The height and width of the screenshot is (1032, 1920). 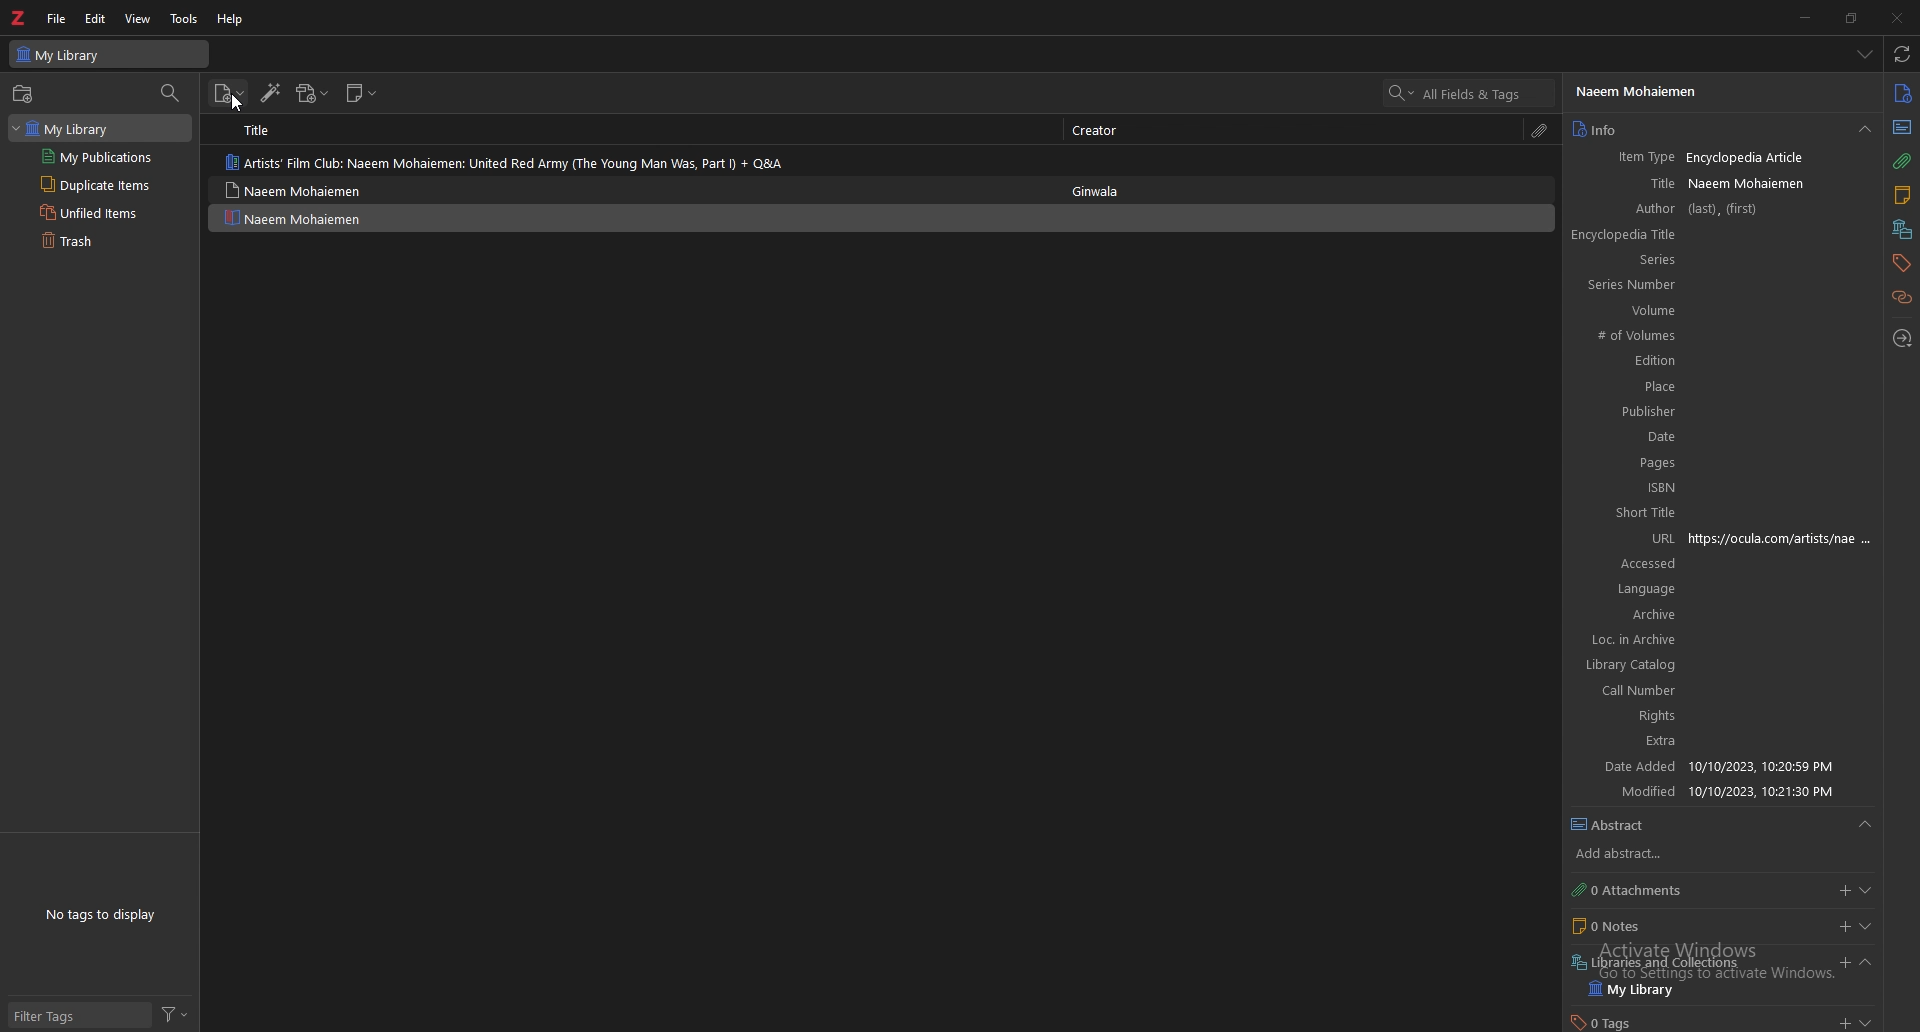 I want to click on encyclopedia title, so click(x=1625, y=235).